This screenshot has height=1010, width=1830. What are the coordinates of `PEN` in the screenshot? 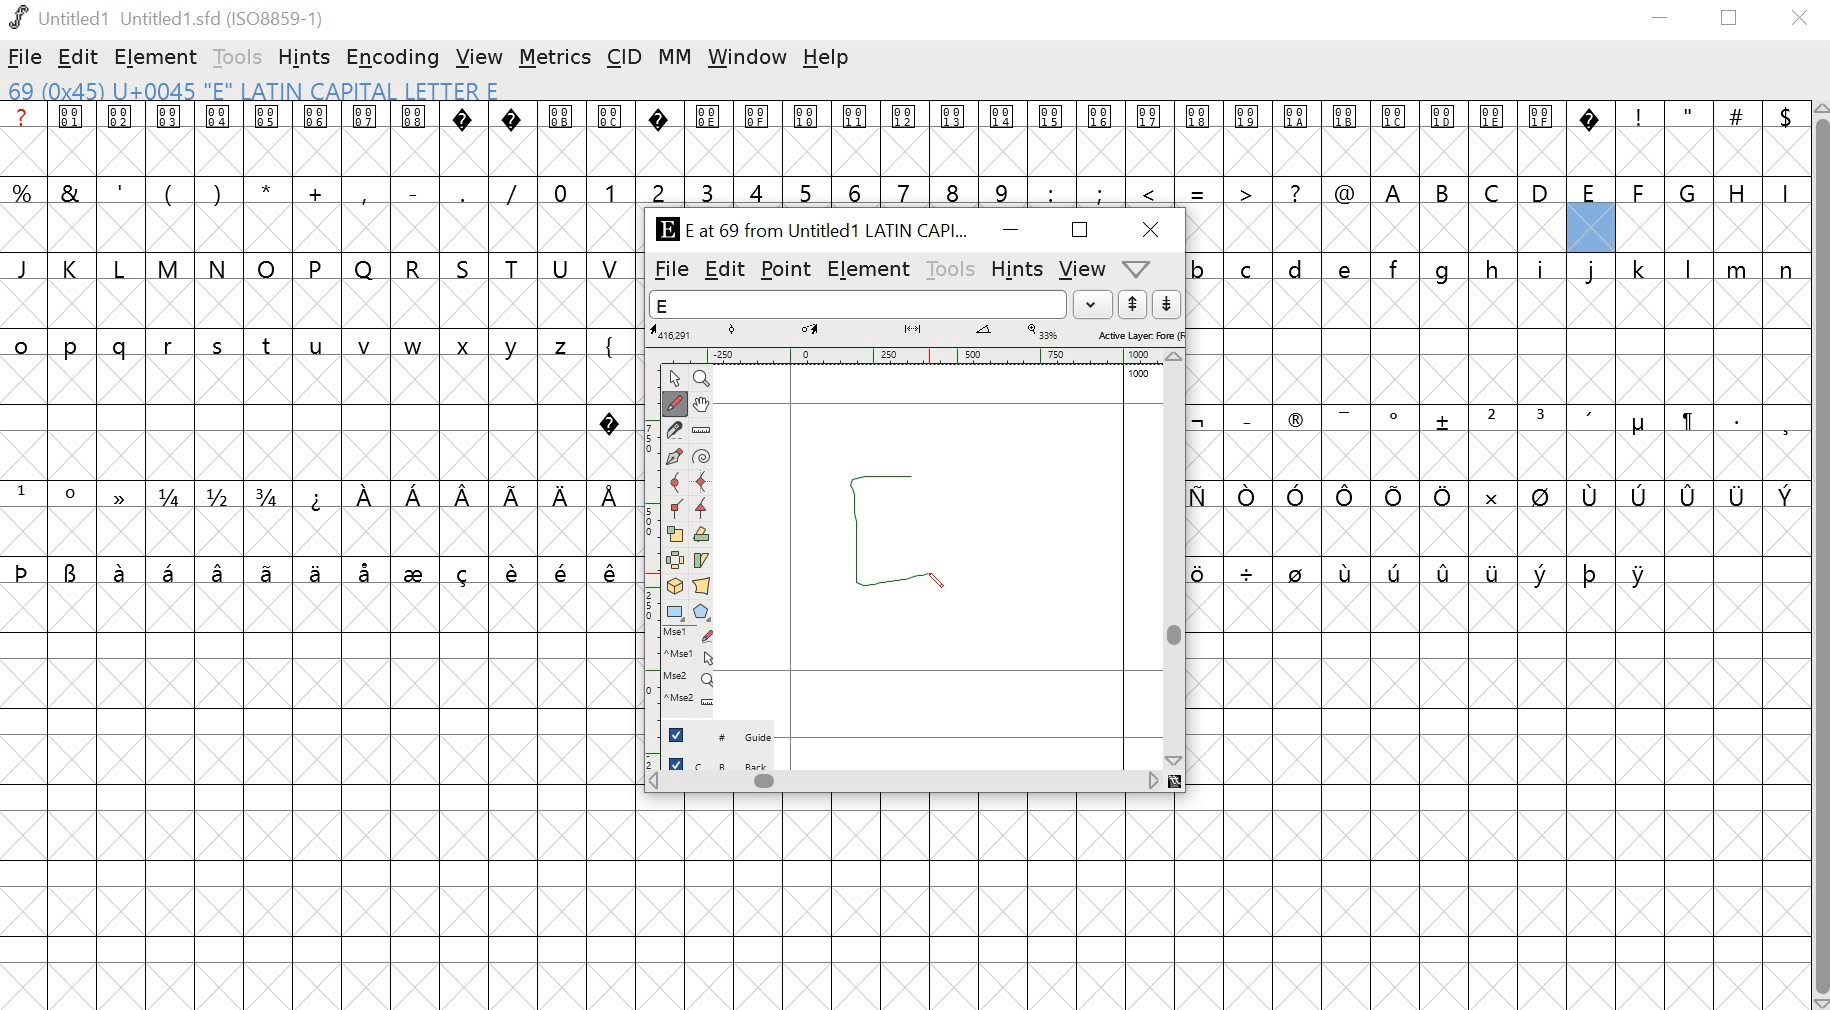 It's located at (937, 579).